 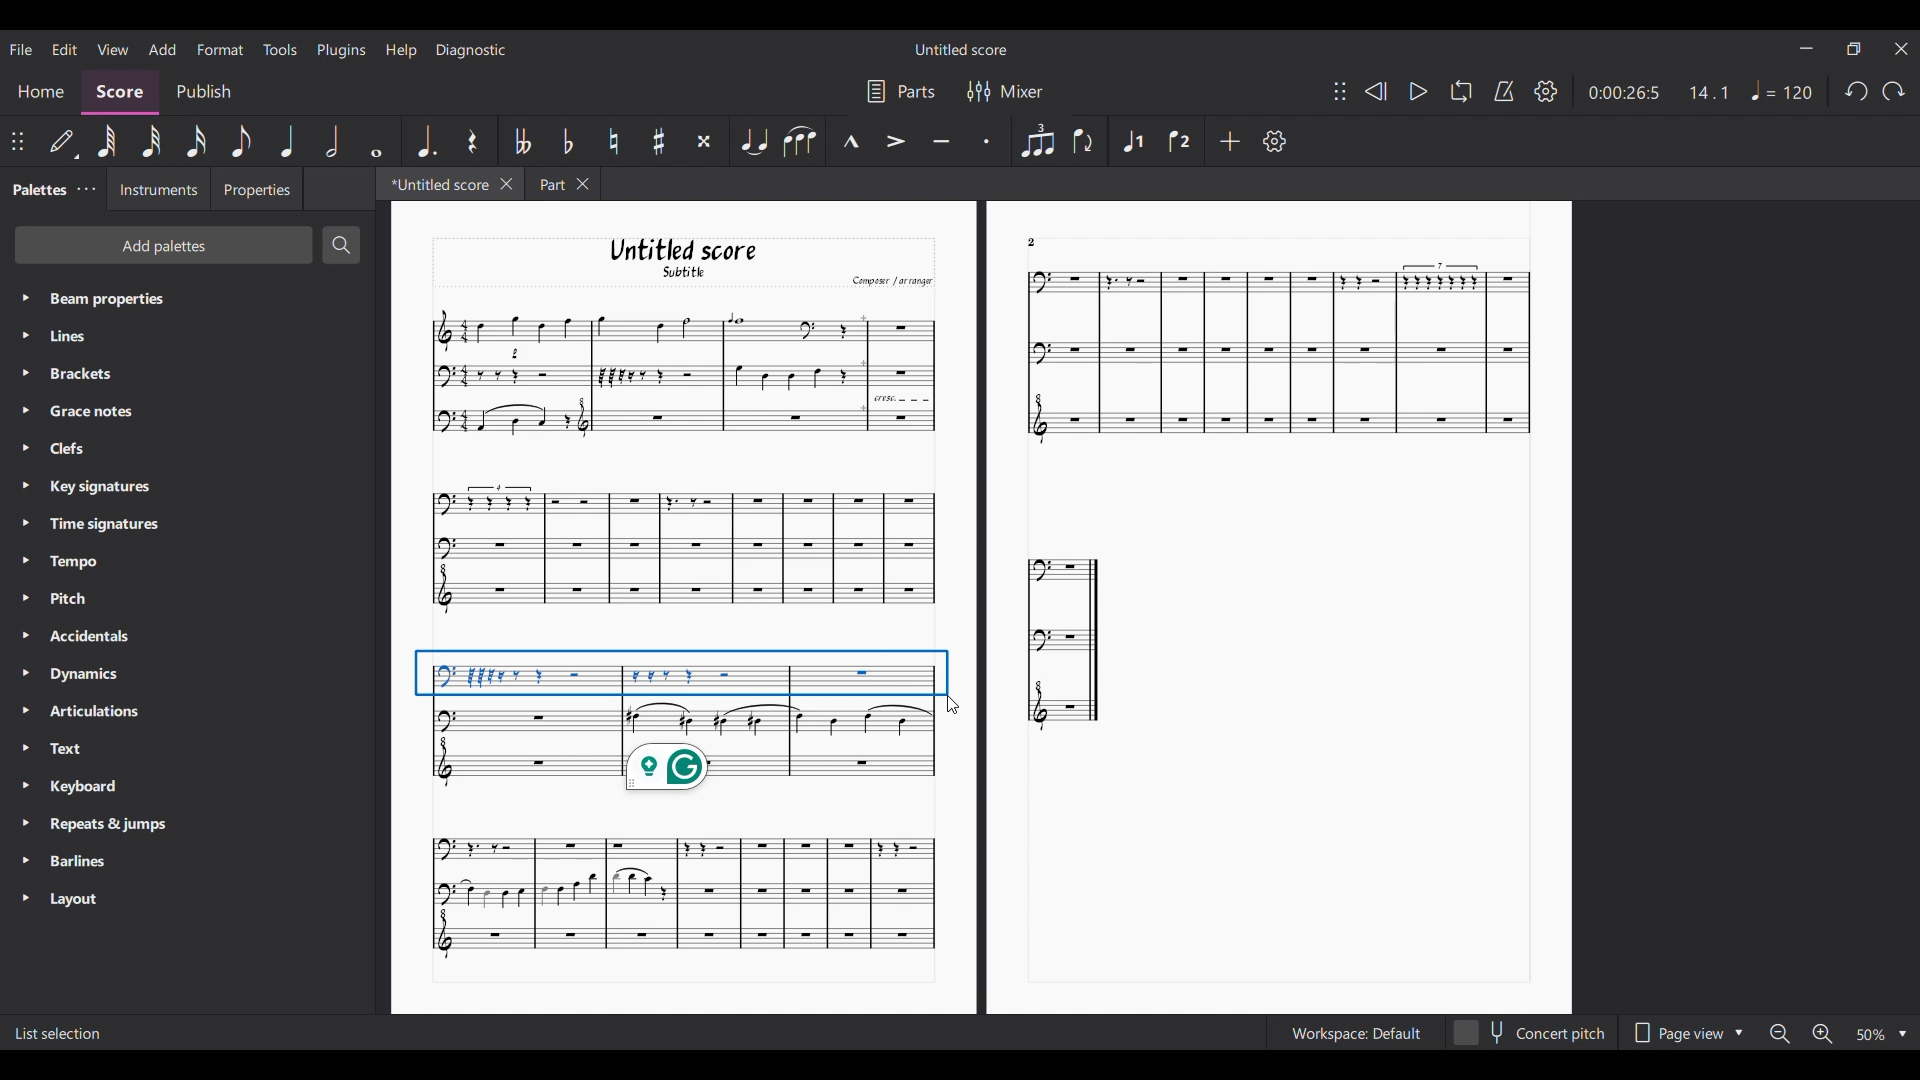 What do you see at coordinates (667, 767) in the screenshot?
I see `Grammarly extension` at bounding box center [667, 767].